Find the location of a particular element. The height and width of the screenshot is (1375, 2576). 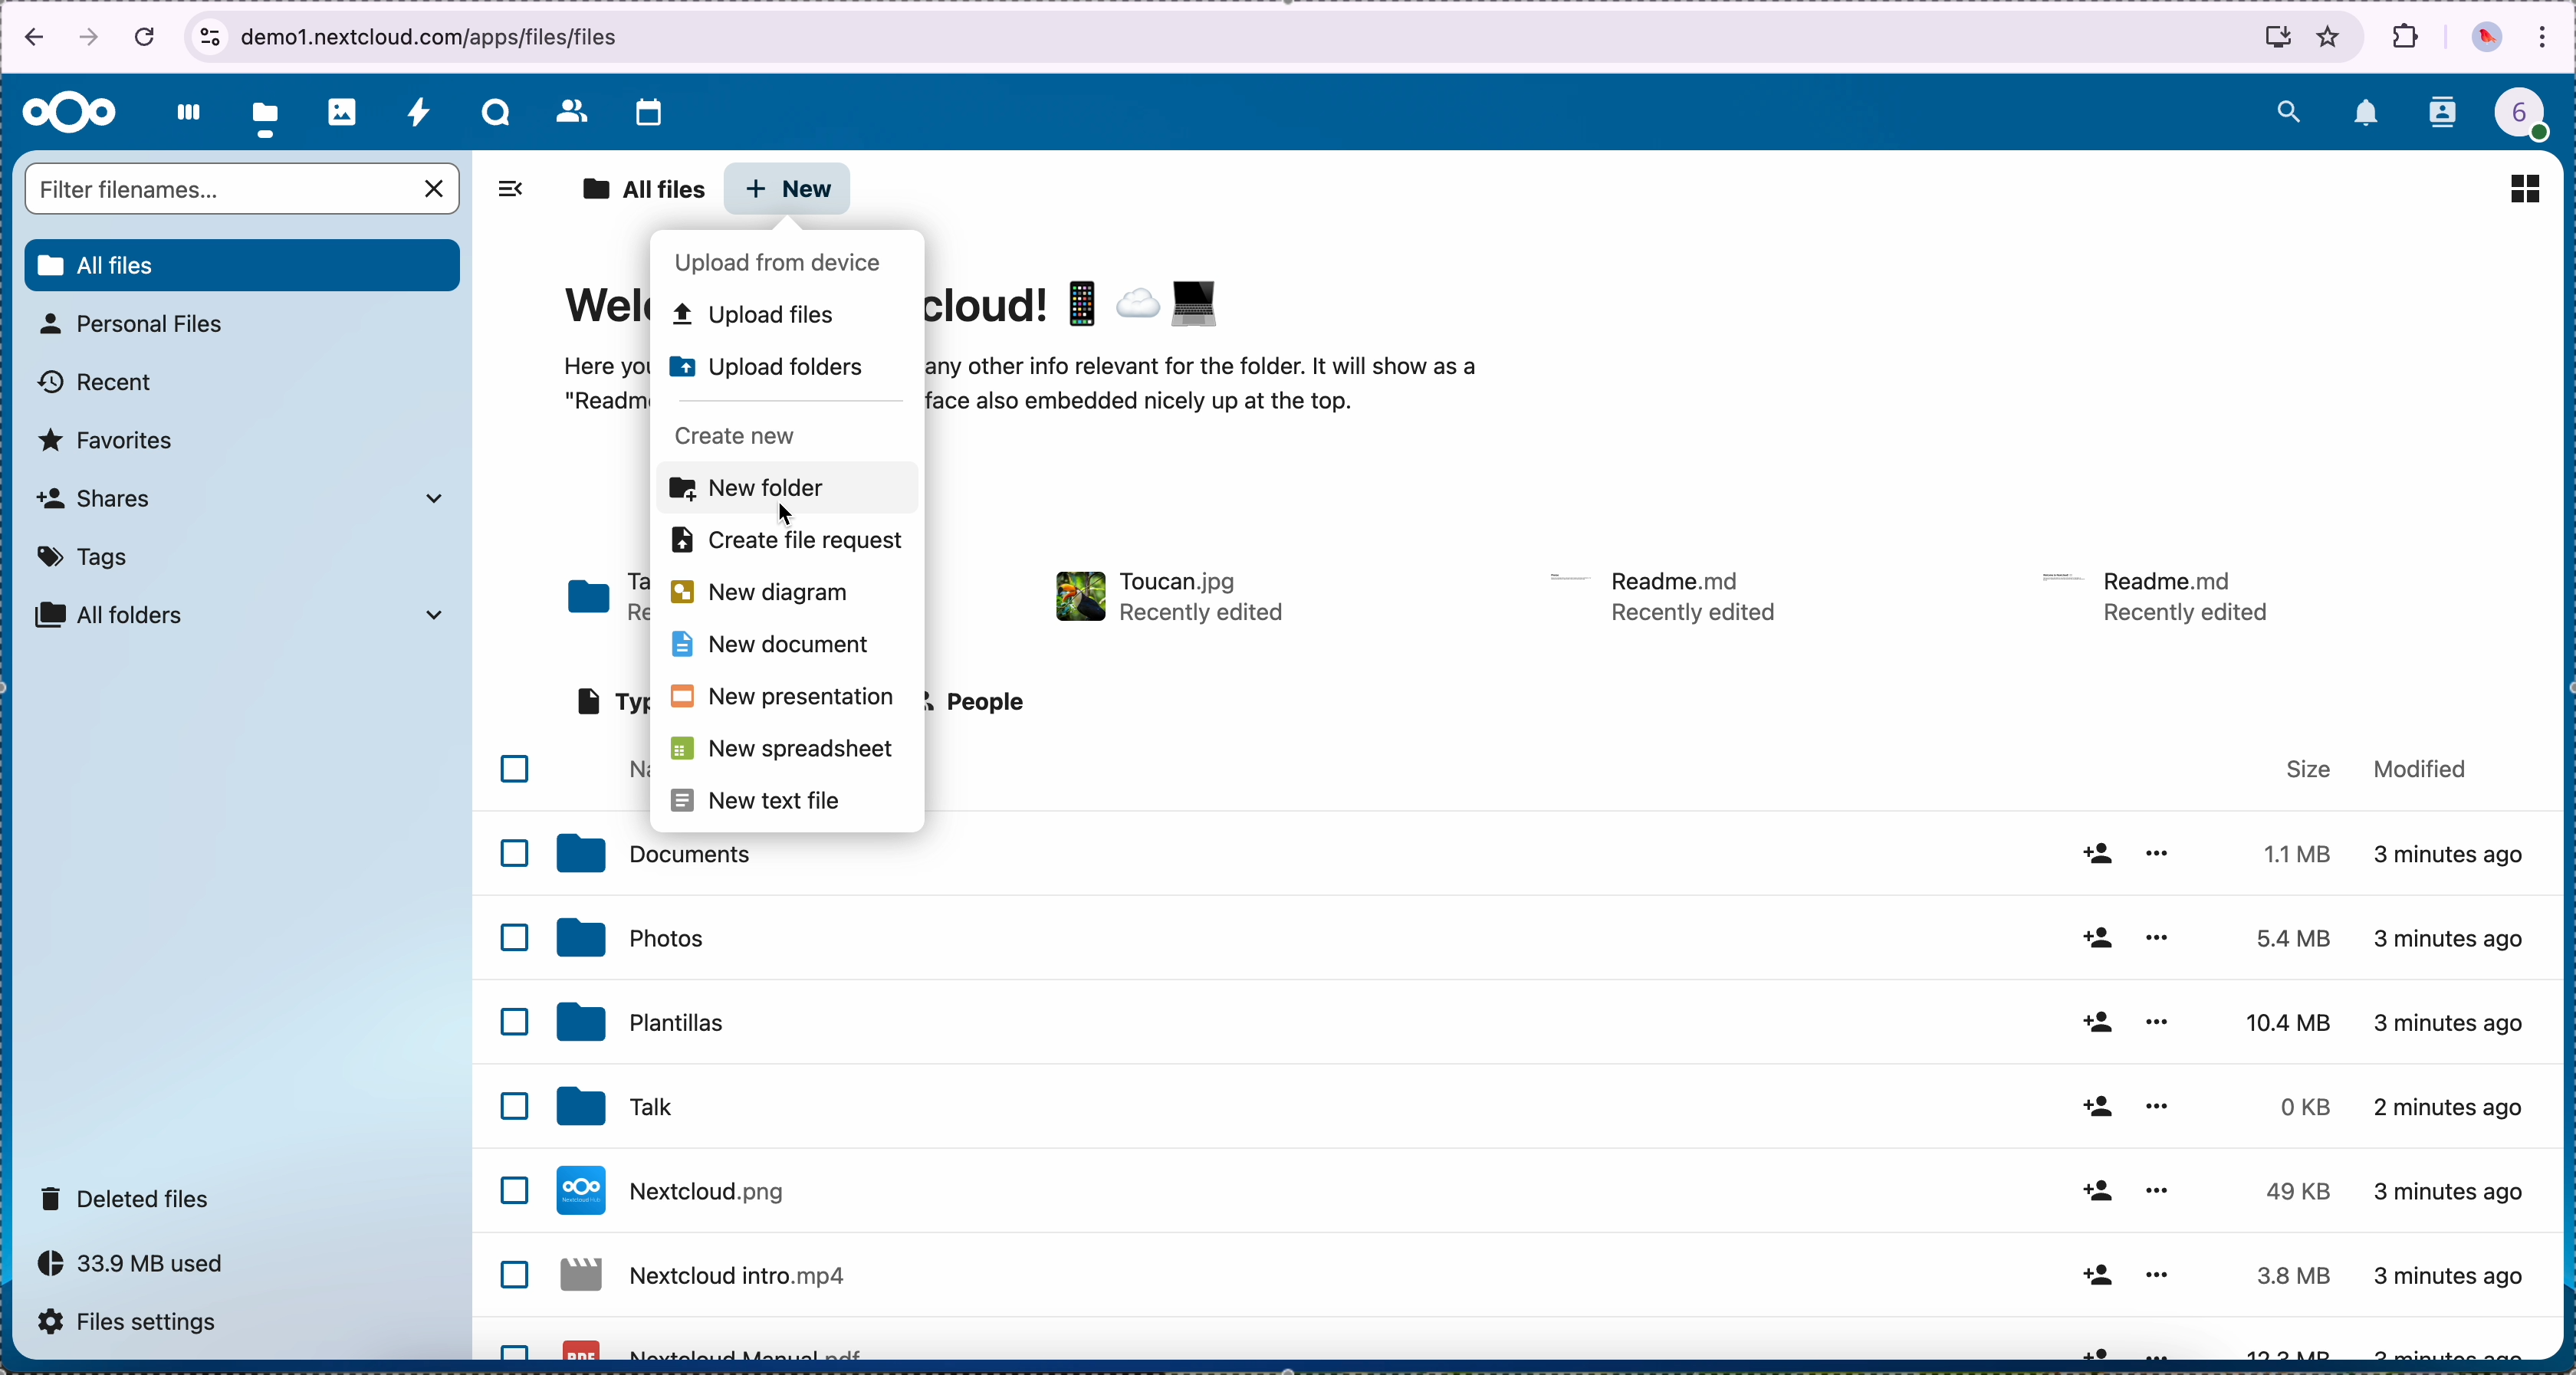

all files is located at coordinates (642, 191).